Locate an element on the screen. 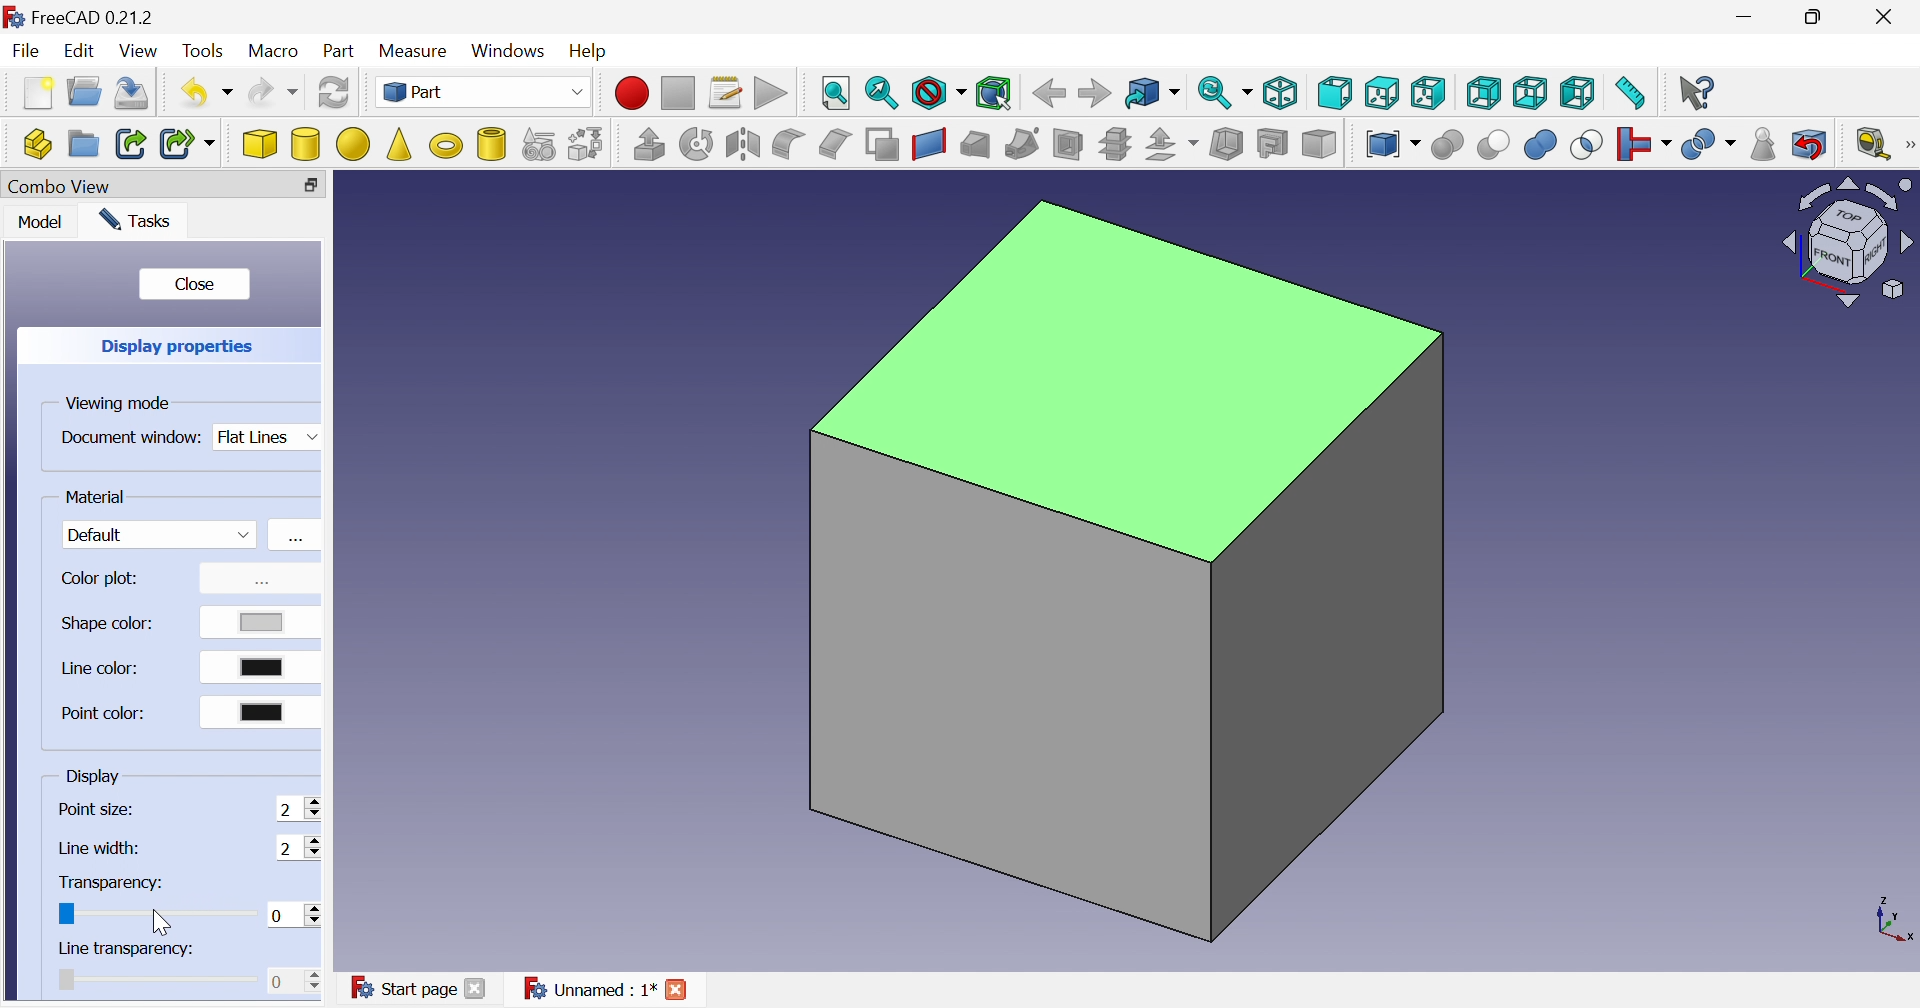 This screenshot has width=1920, height=1008. Restore down is located at coordinates (1817, 18).